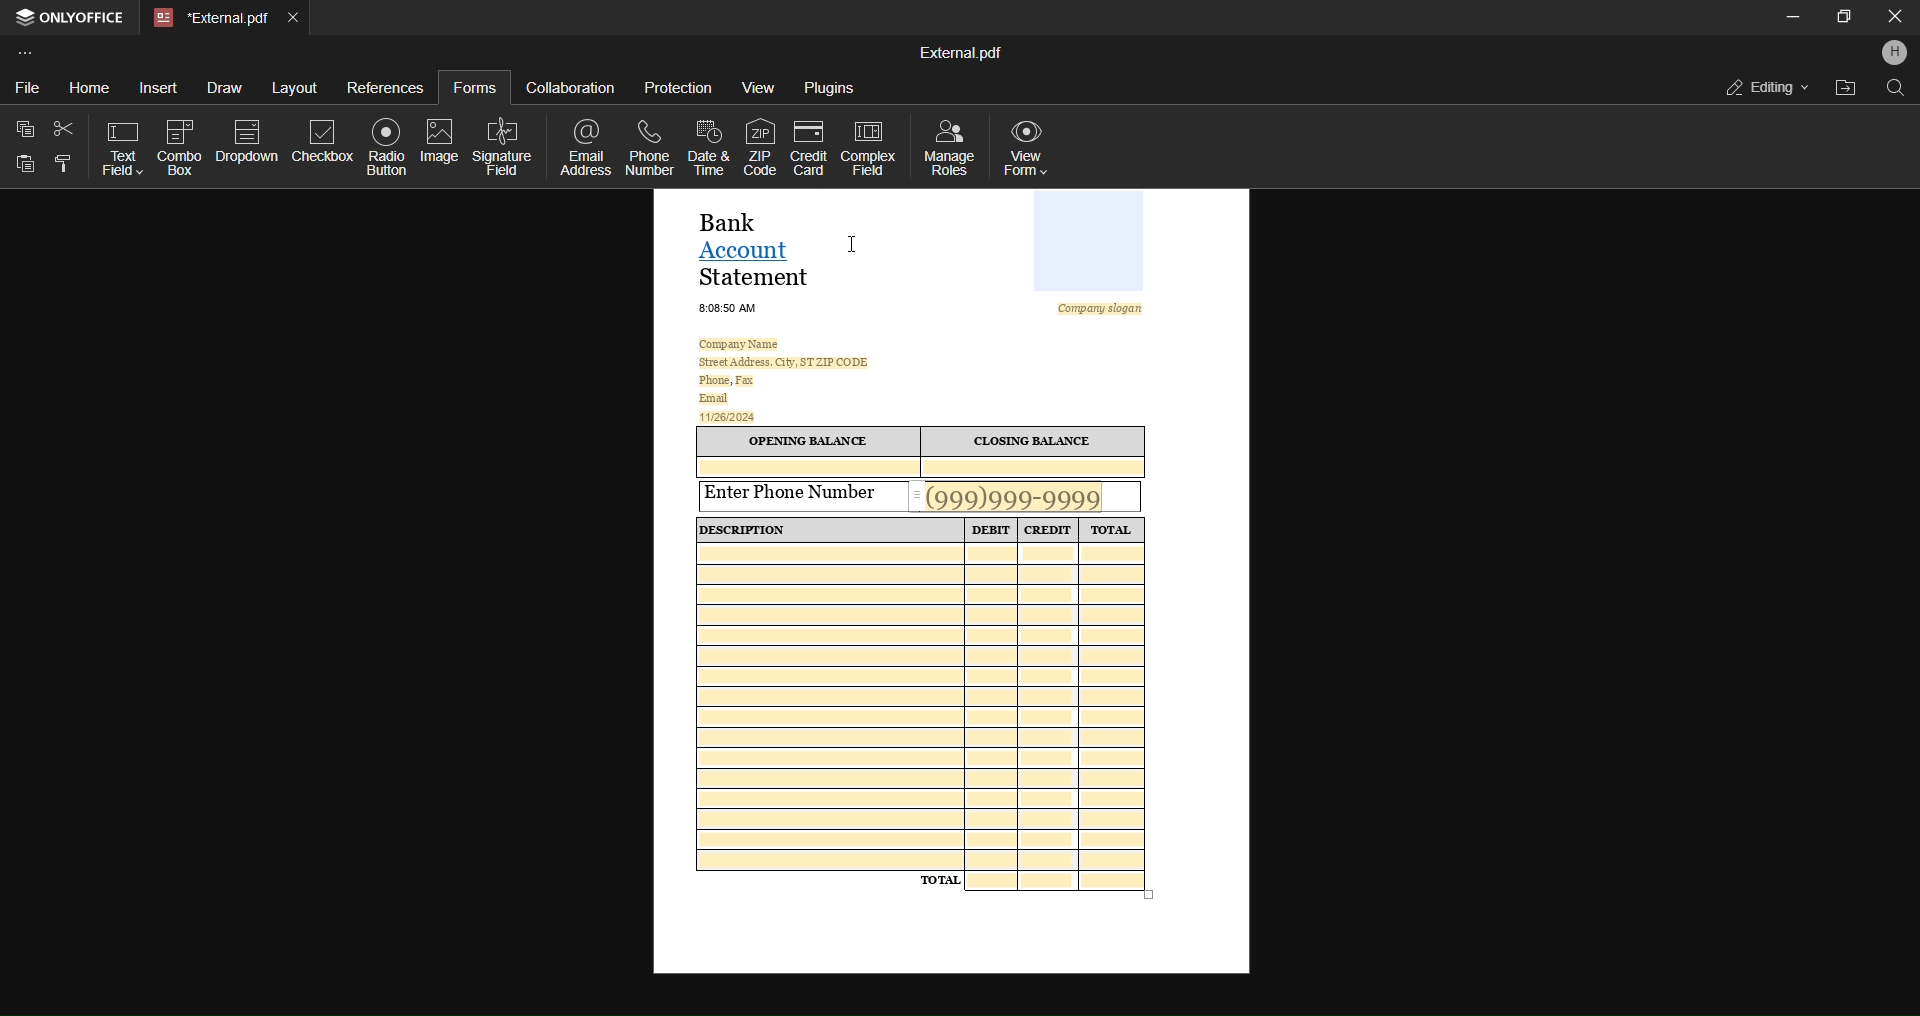 The width and height of the screenshot is (1920, 1016). I want to click on find, so click(1894, 89).